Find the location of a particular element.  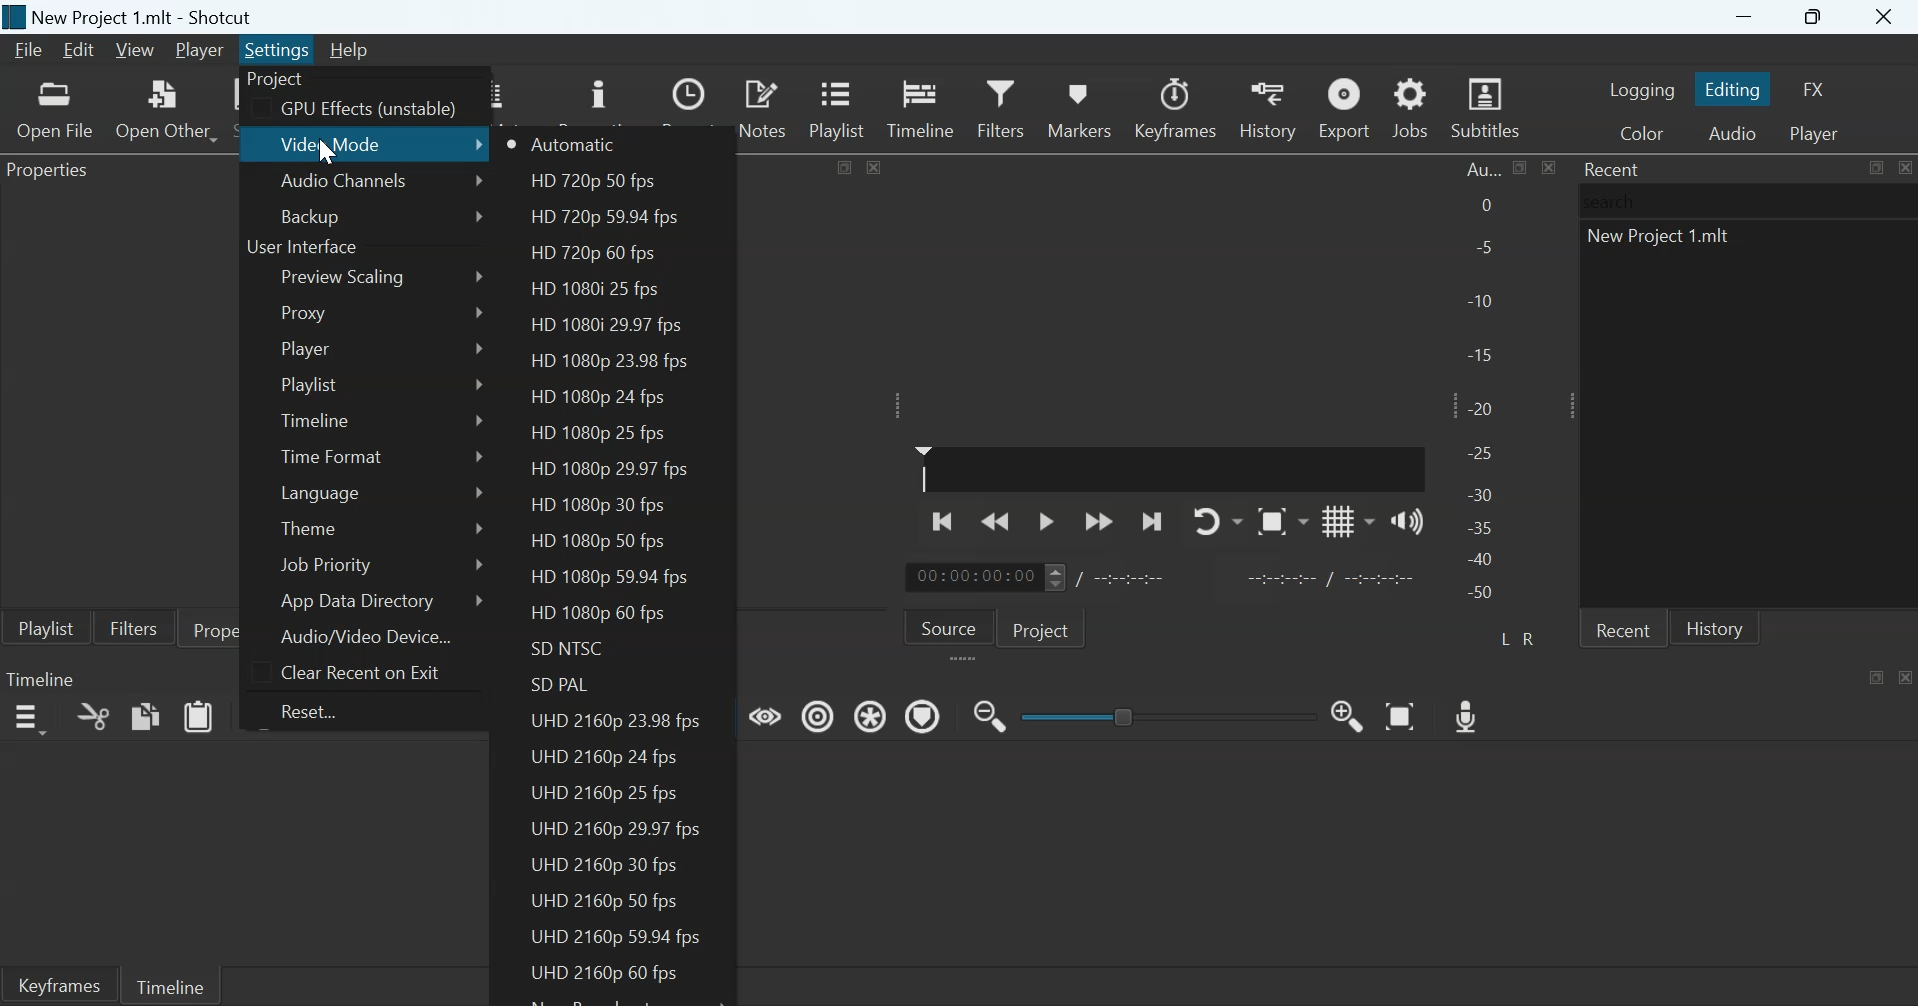

Timeline is located at coordinates (169, 984).